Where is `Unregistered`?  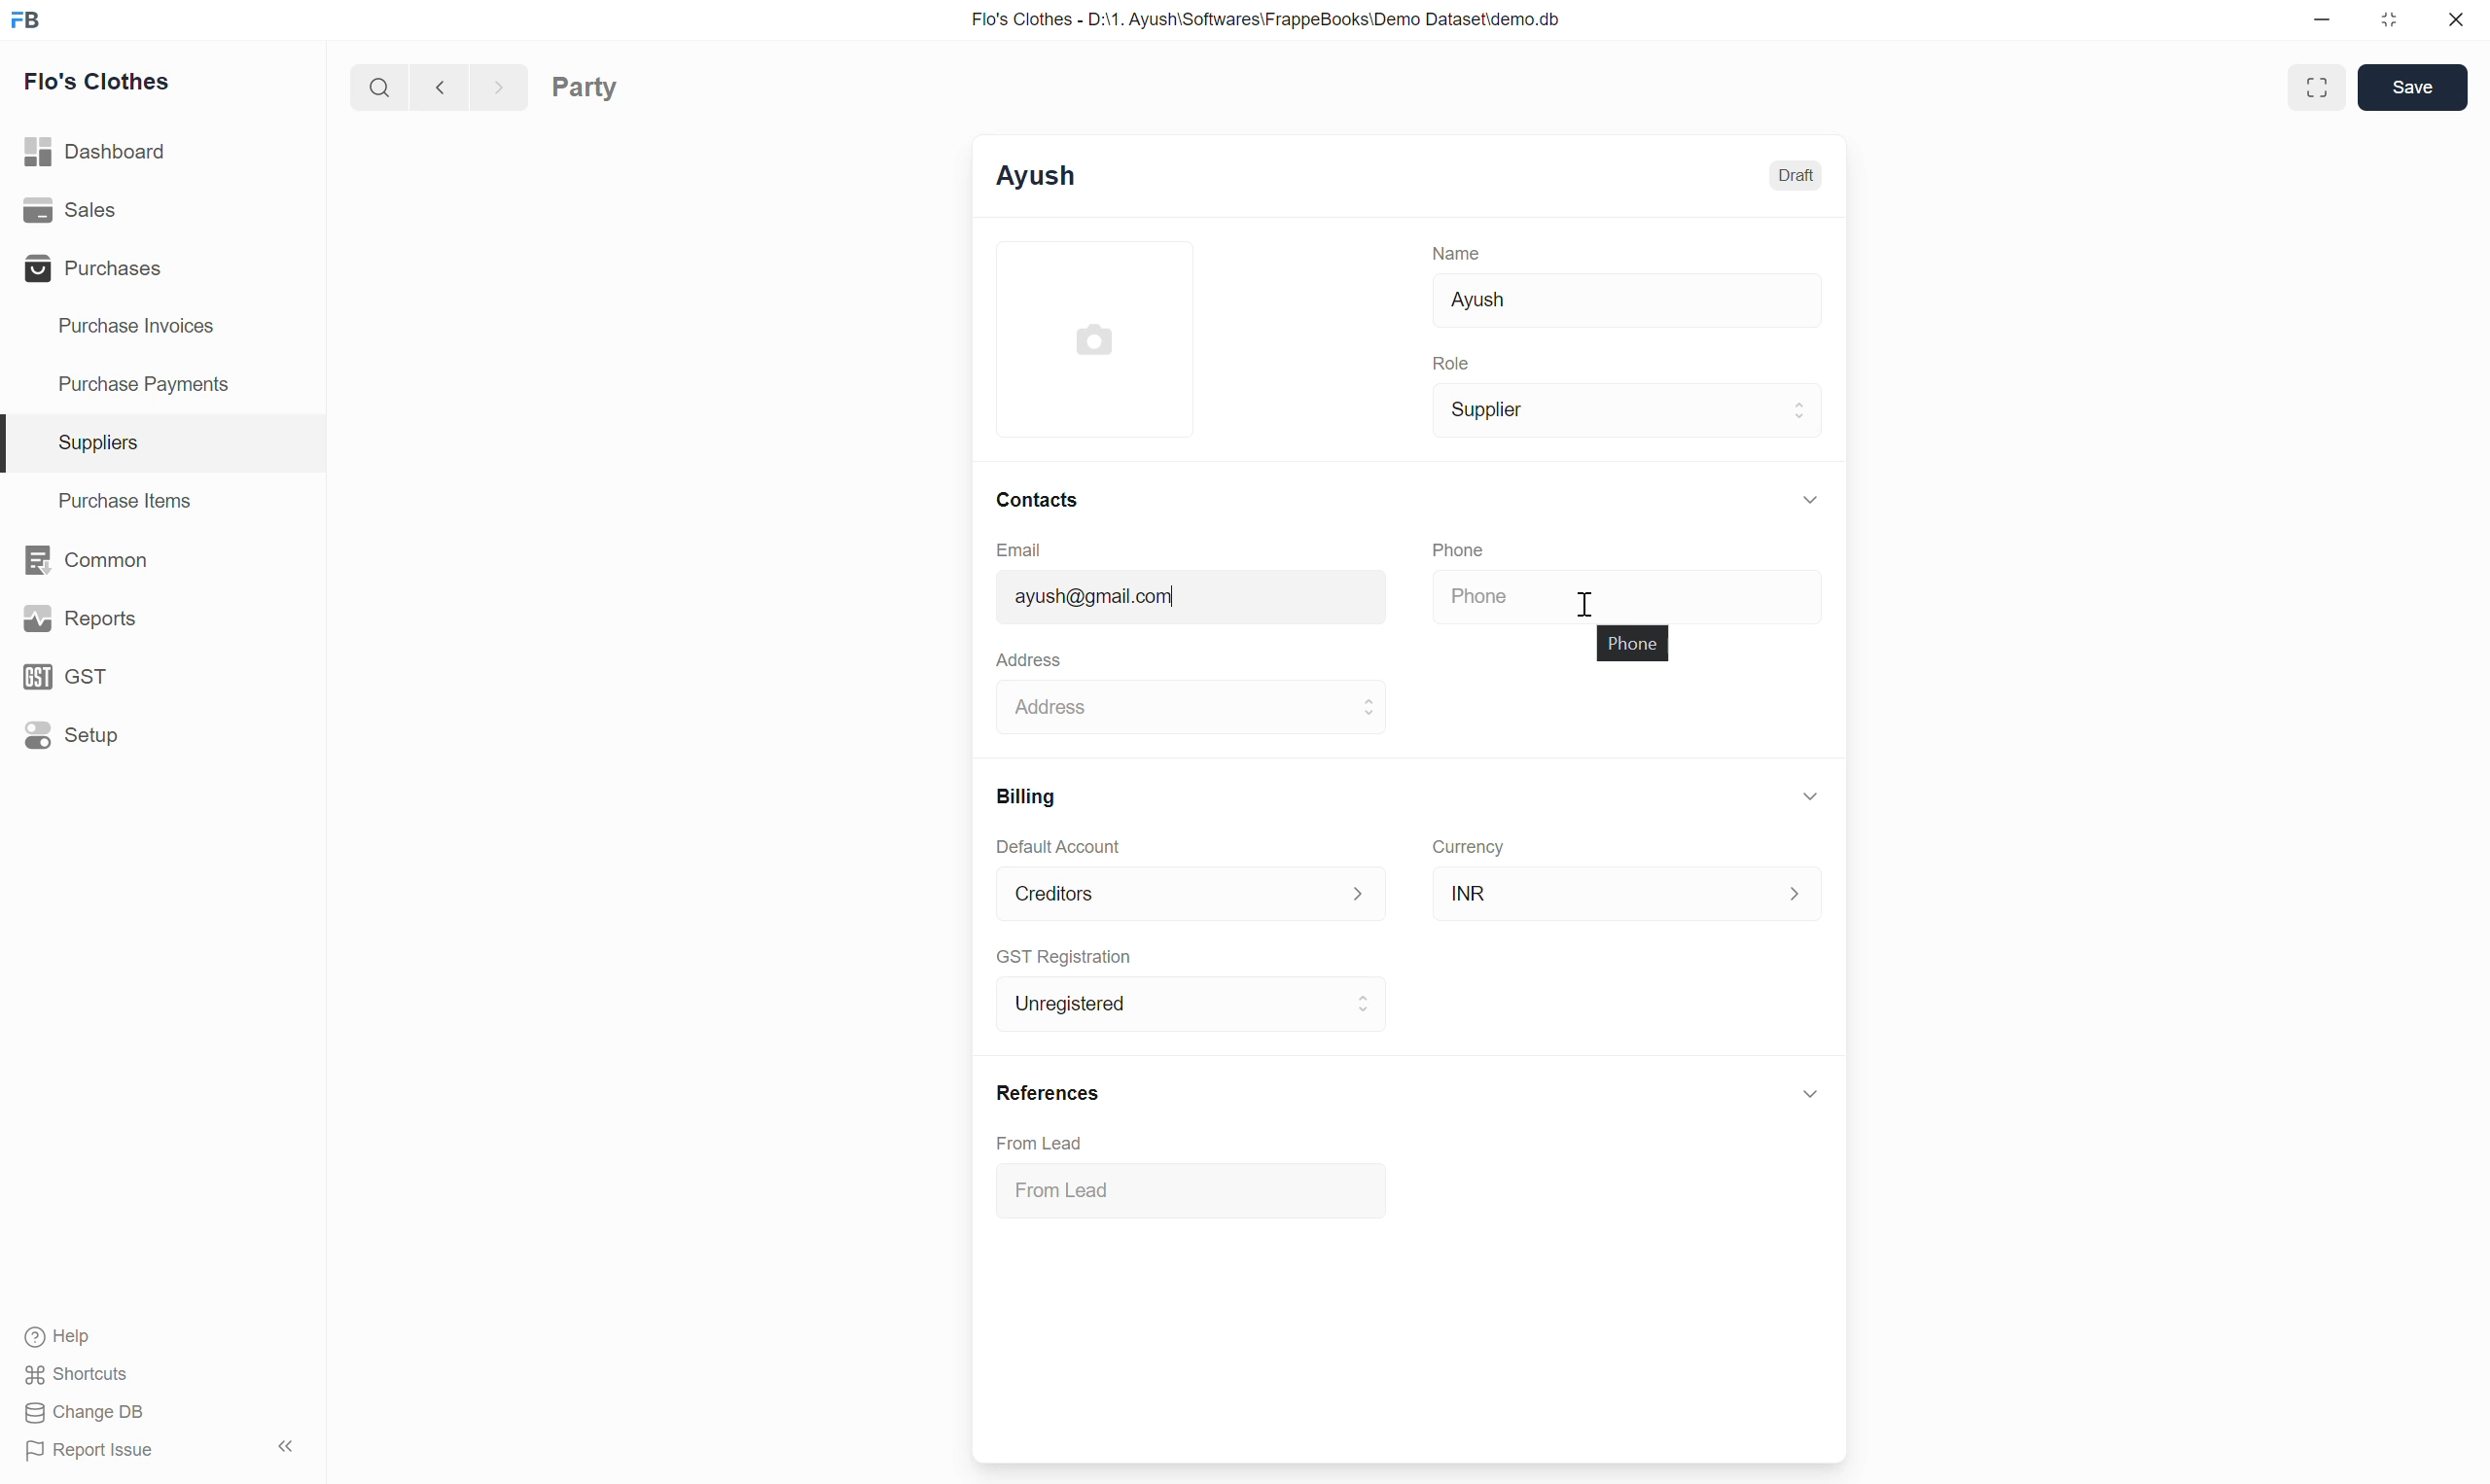
Unregistered is located at coordinates (1192, 1004).